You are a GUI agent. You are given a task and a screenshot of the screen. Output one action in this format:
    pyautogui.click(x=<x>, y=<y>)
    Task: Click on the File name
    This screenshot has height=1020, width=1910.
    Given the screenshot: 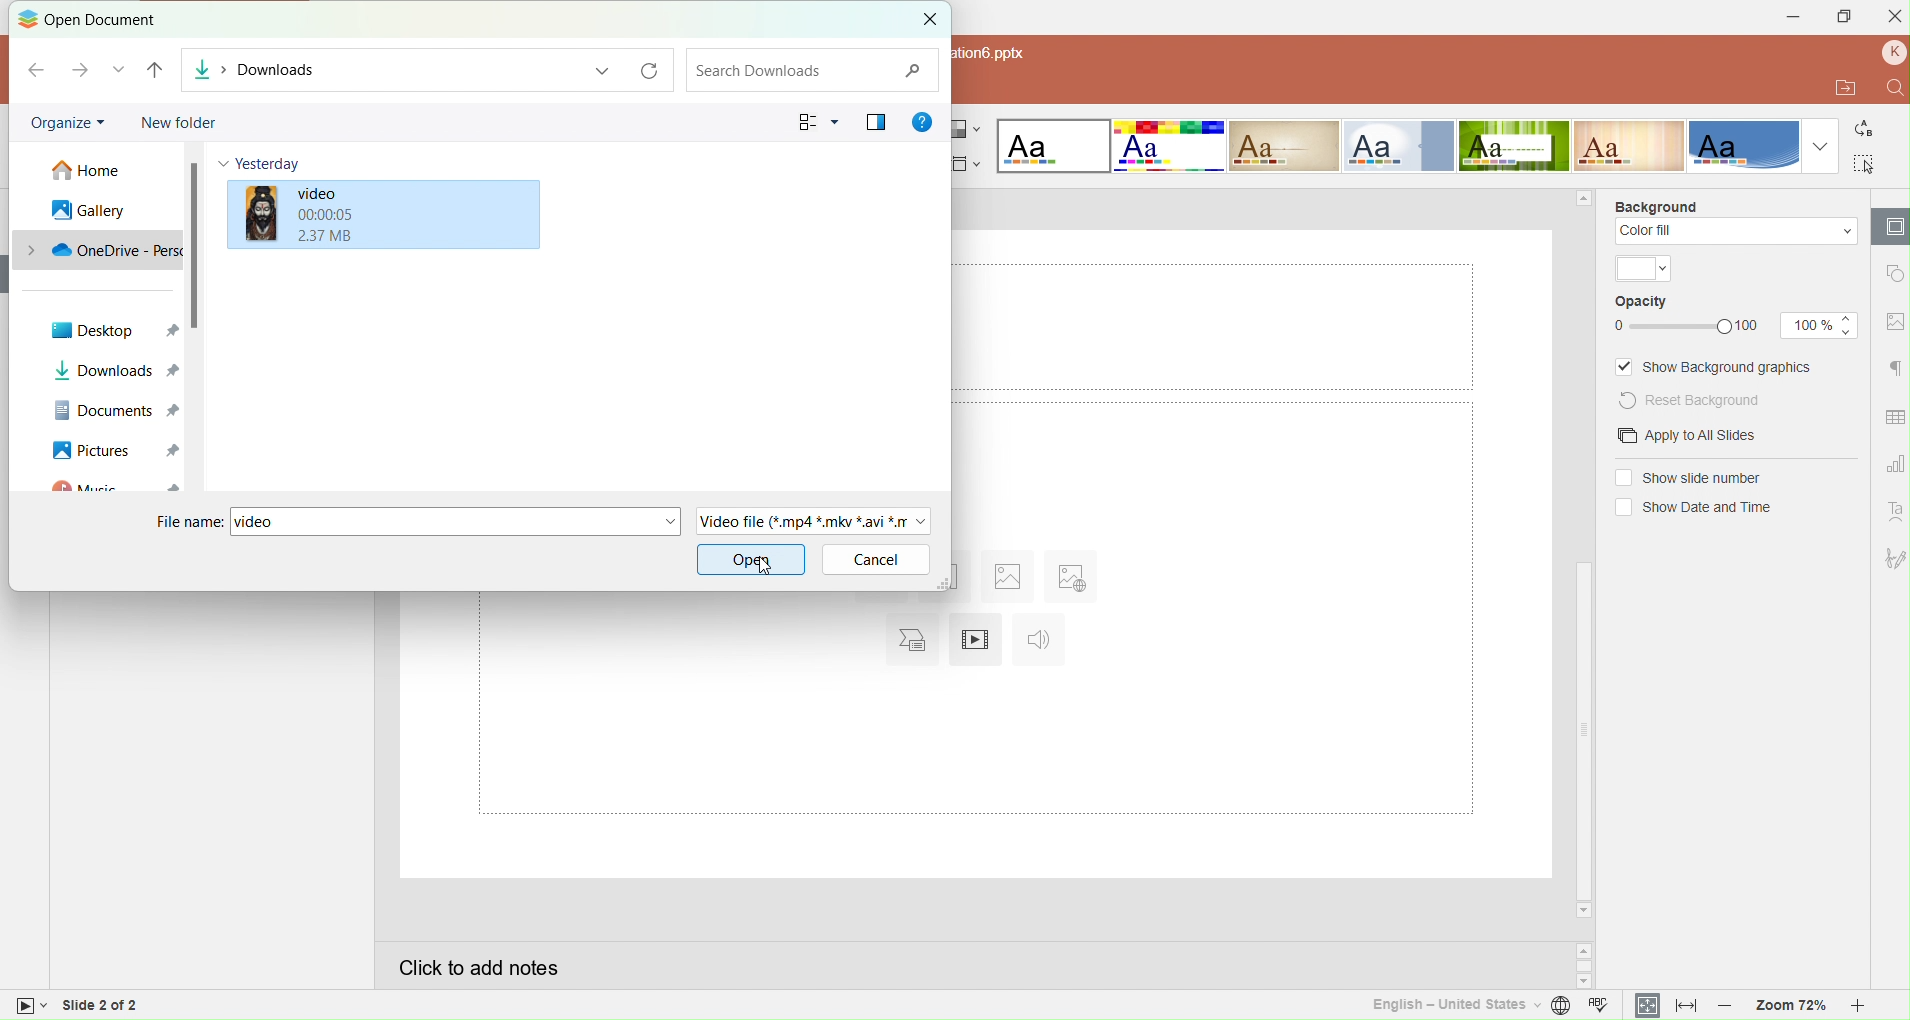 What is the action you would take?
    pyautogui.click(x=189, y=522)
    